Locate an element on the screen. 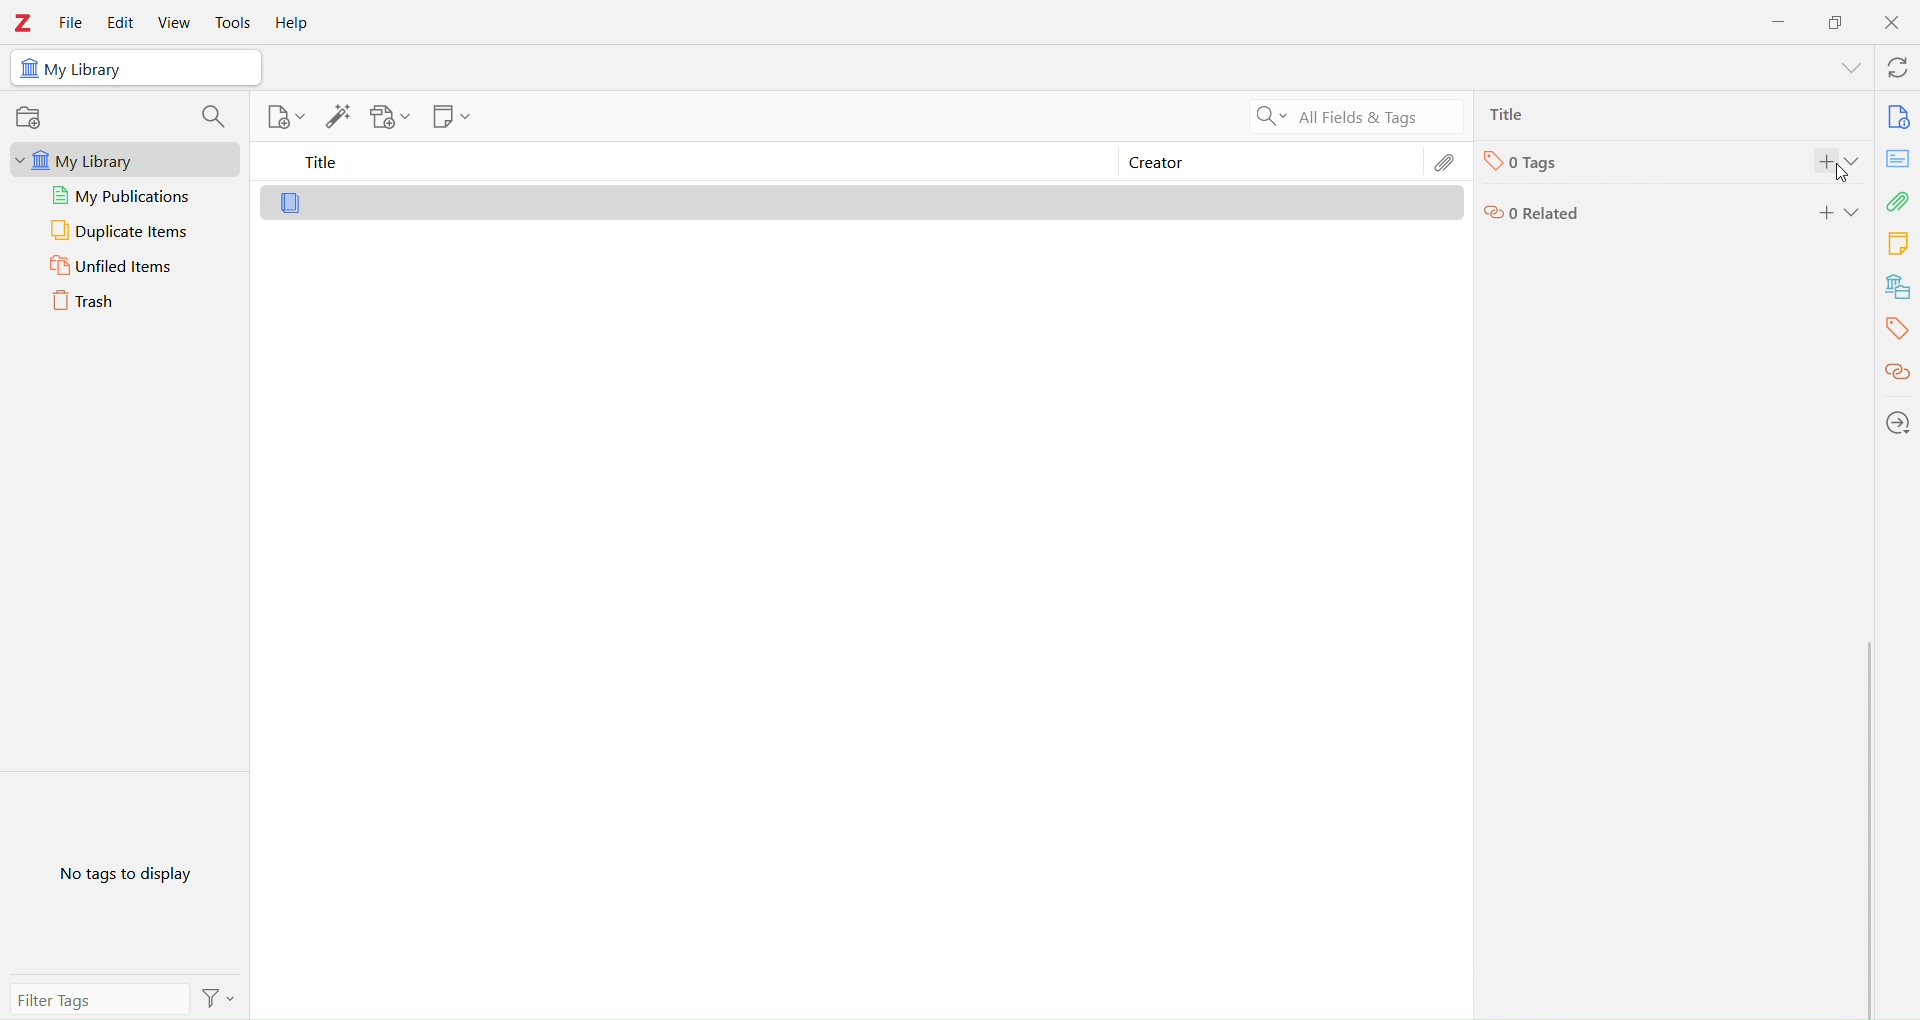 This screenshot has height=1020, width=1920. Library is located at coordinates (566, 201).